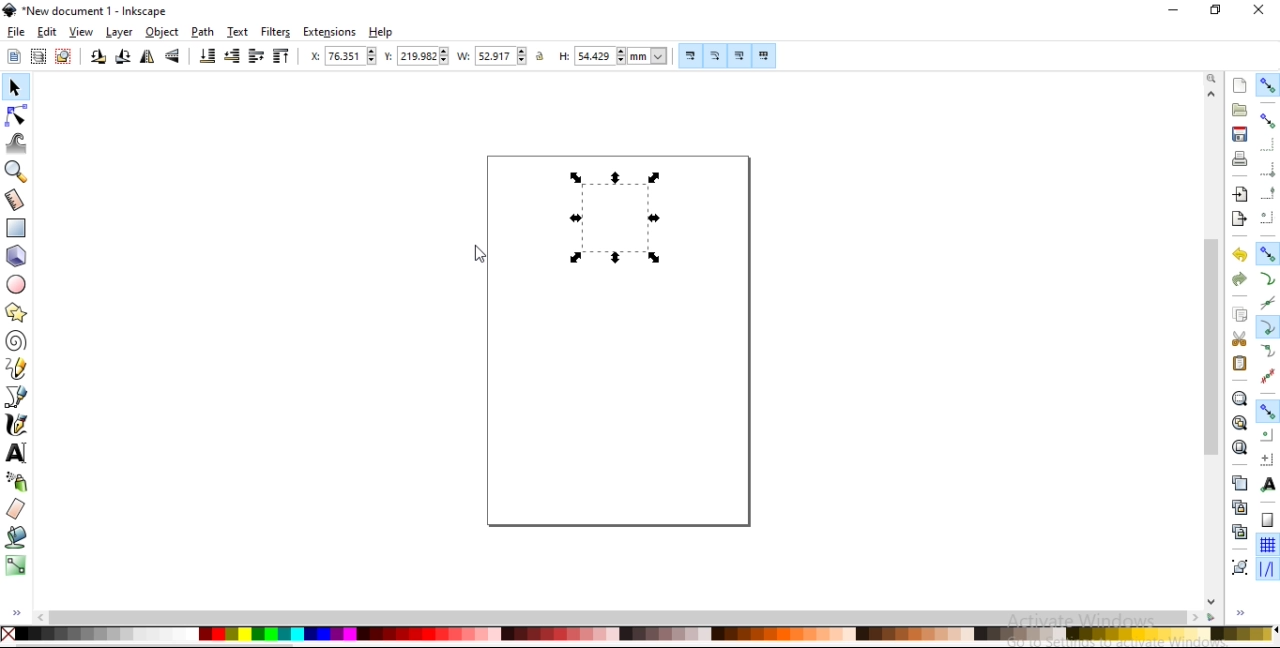  Describe the element at coordinates (1239, 422) in the screenshot. I see `zoom to fit drawing` at that location.